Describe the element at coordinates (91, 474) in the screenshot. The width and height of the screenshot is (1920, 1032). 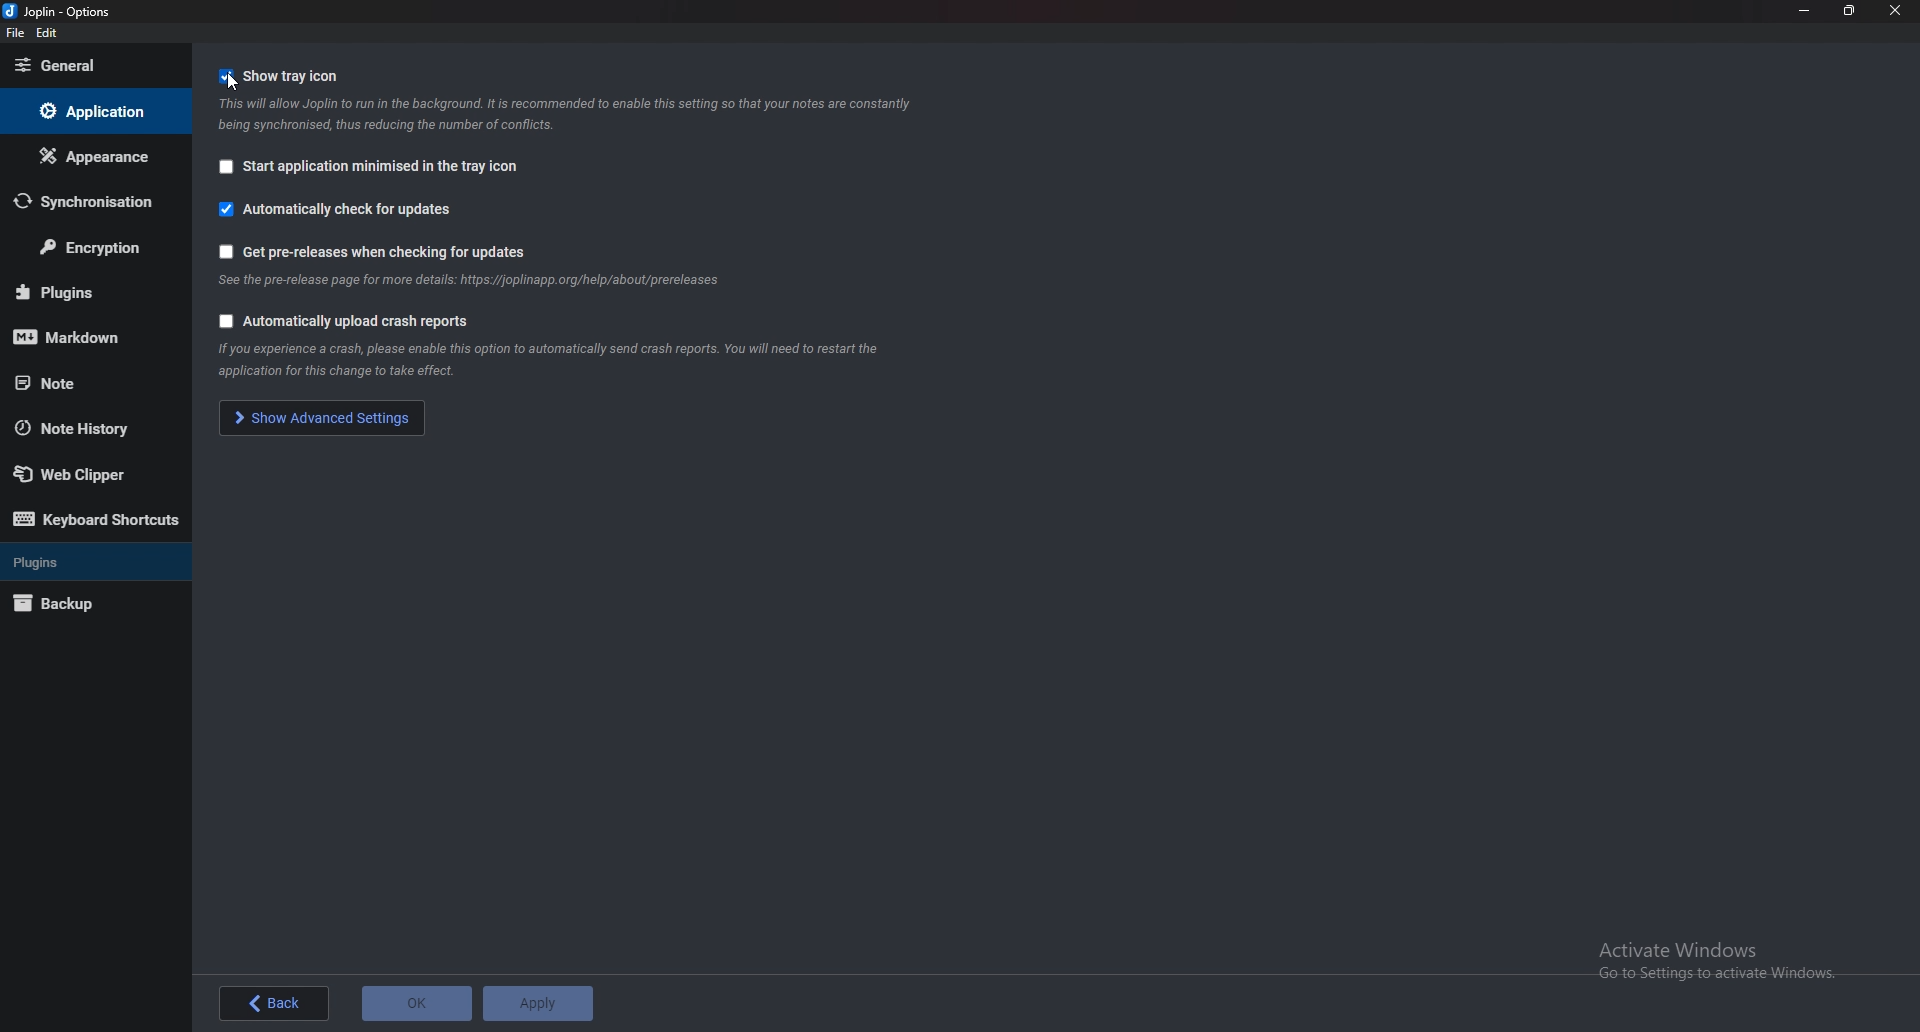
I see `Web Clipper` at that location.